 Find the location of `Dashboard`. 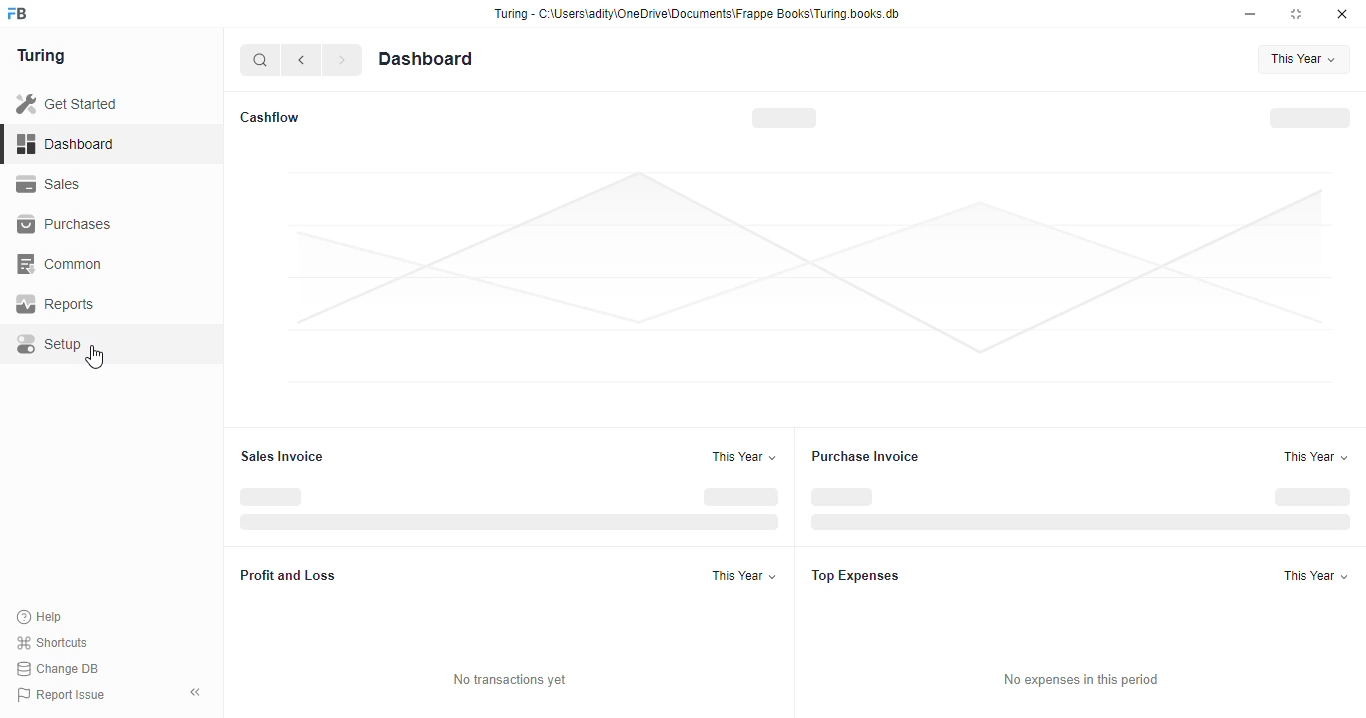

Dashboard is located at coordinates (429, 58).